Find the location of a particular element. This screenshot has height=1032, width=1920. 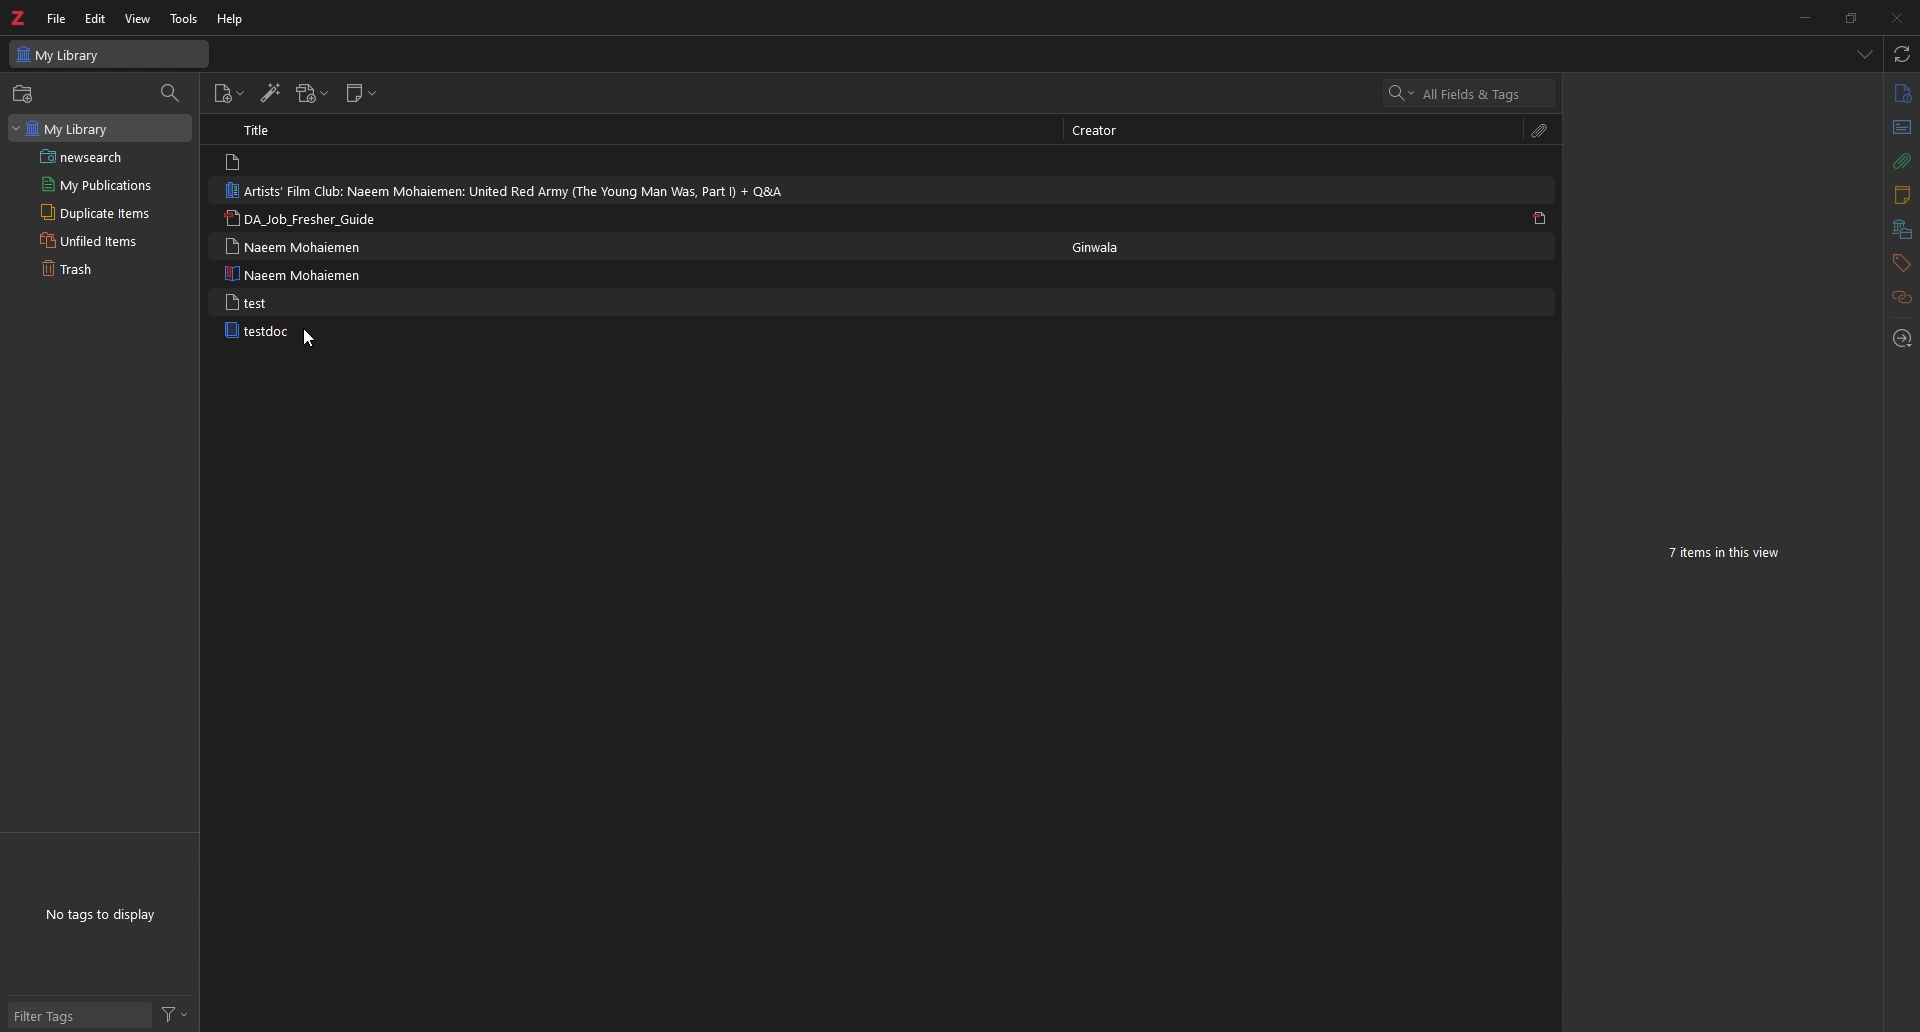

cursor is located at coordinates (306, 341).